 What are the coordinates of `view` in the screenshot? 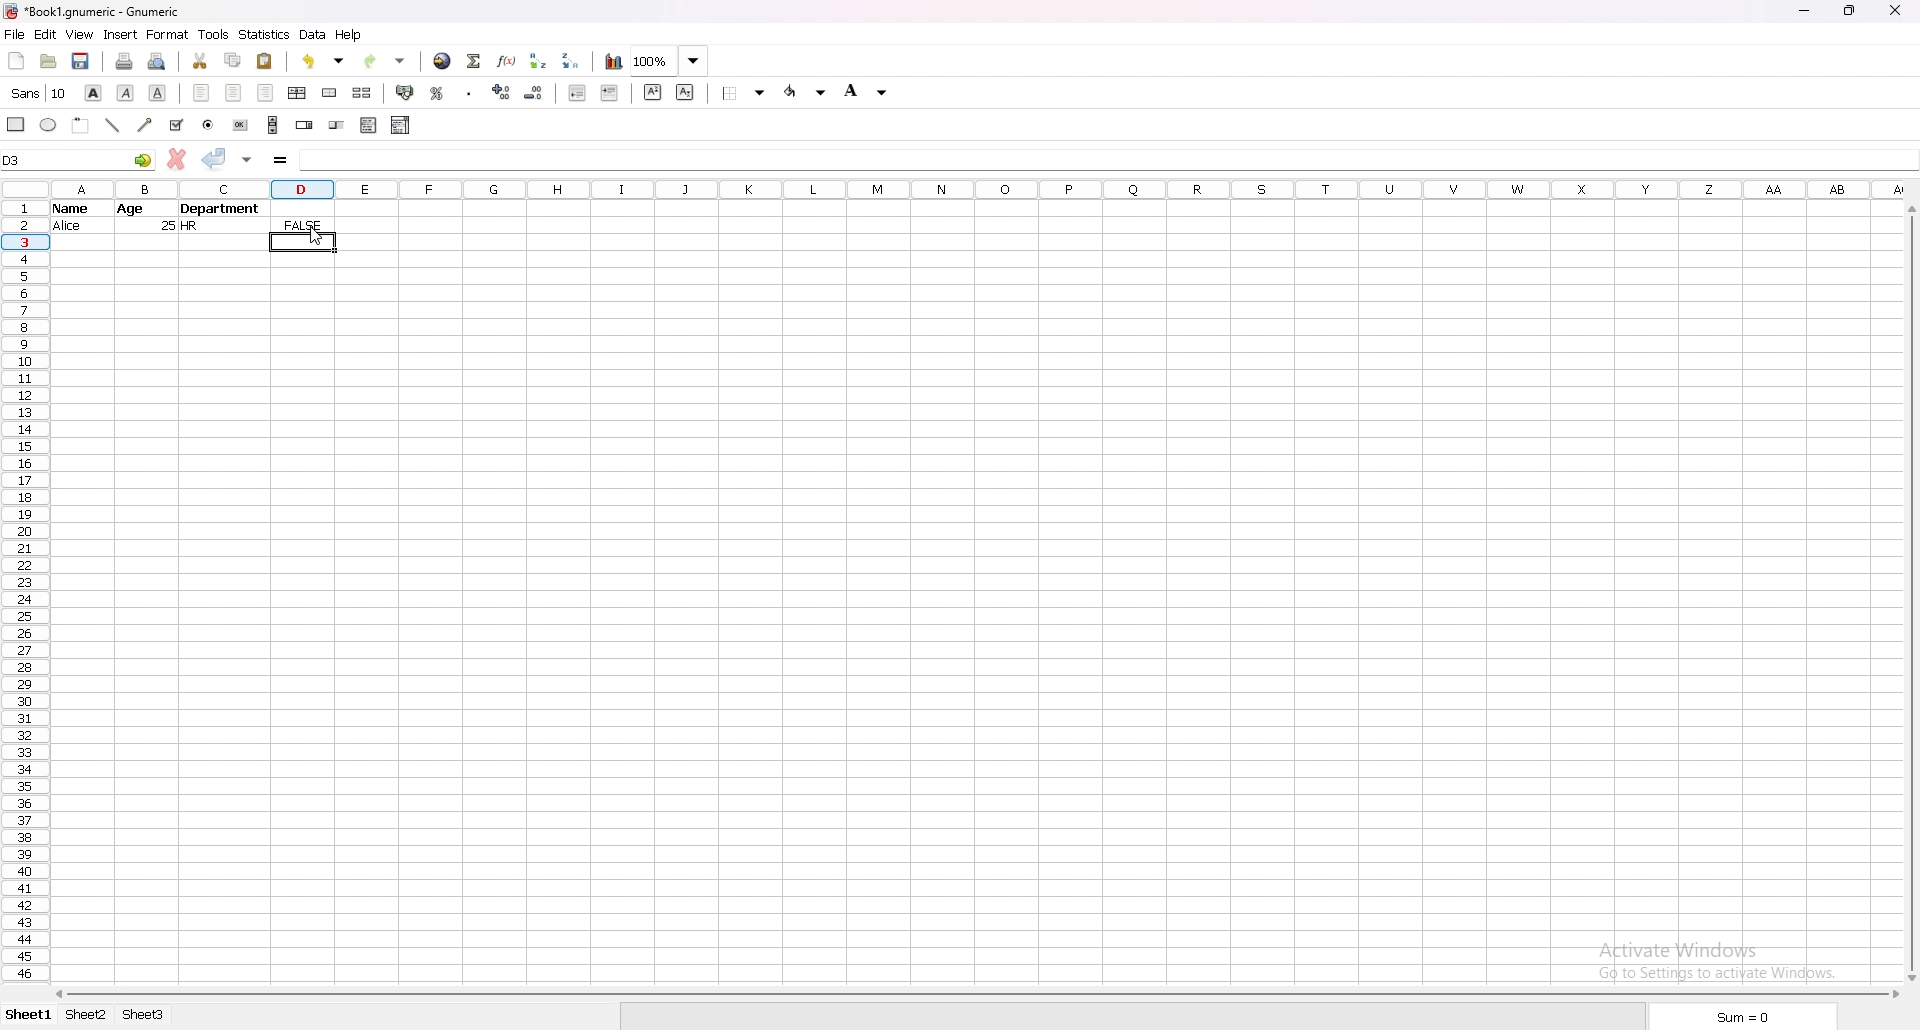 It's located at (80, 35).